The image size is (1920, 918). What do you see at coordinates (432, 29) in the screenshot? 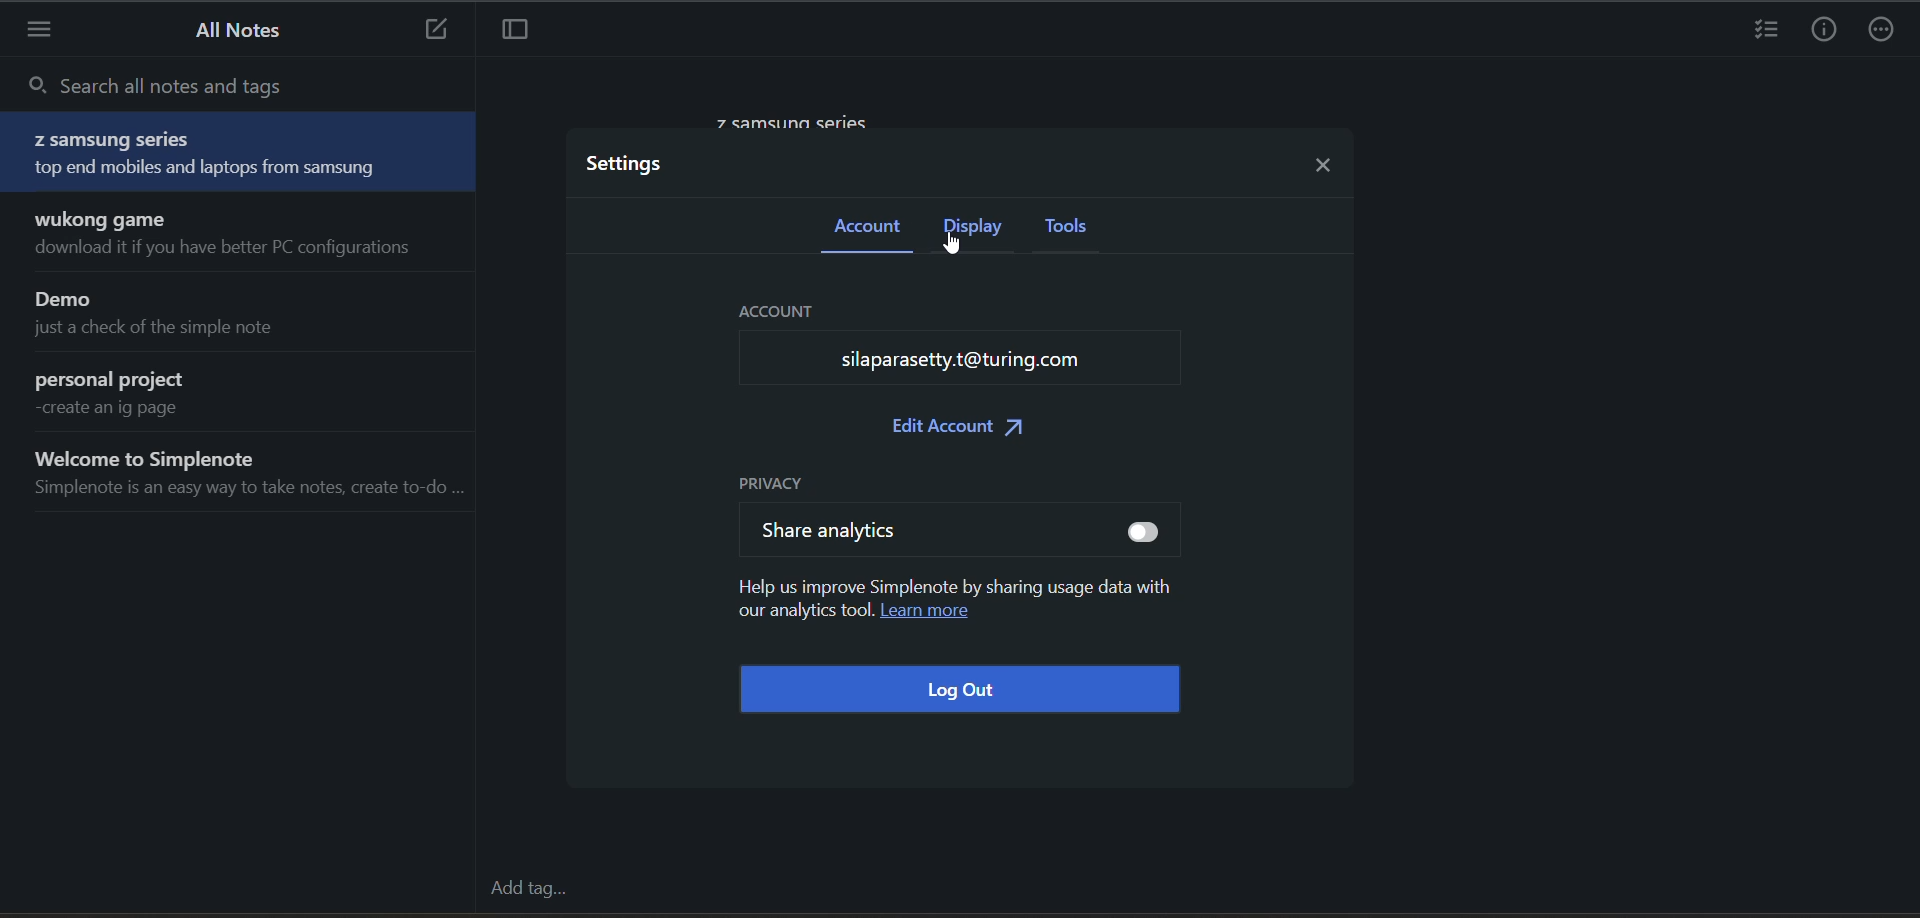
I see `new note` at bounding box center [432, 29].